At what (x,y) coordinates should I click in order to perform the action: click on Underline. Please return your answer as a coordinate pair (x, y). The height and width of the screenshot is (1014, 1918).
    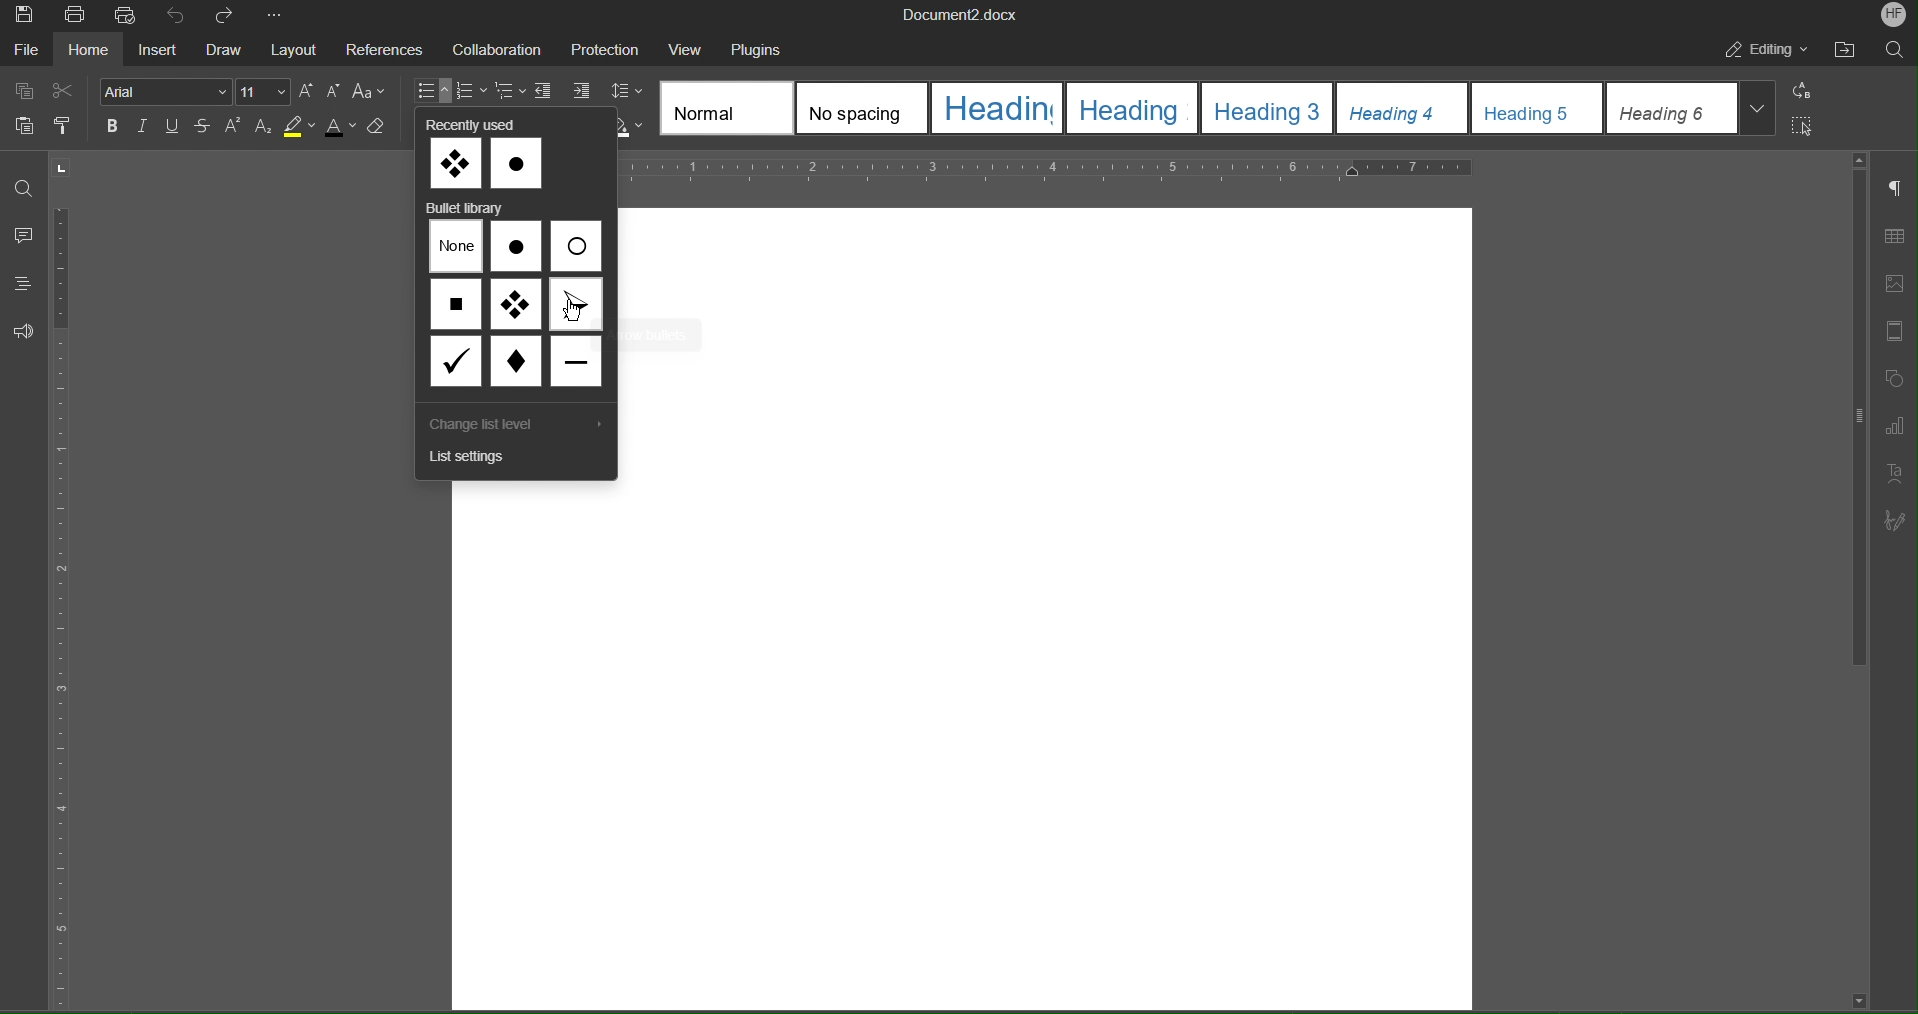
    Looking at the image, I should click on (174, 128).